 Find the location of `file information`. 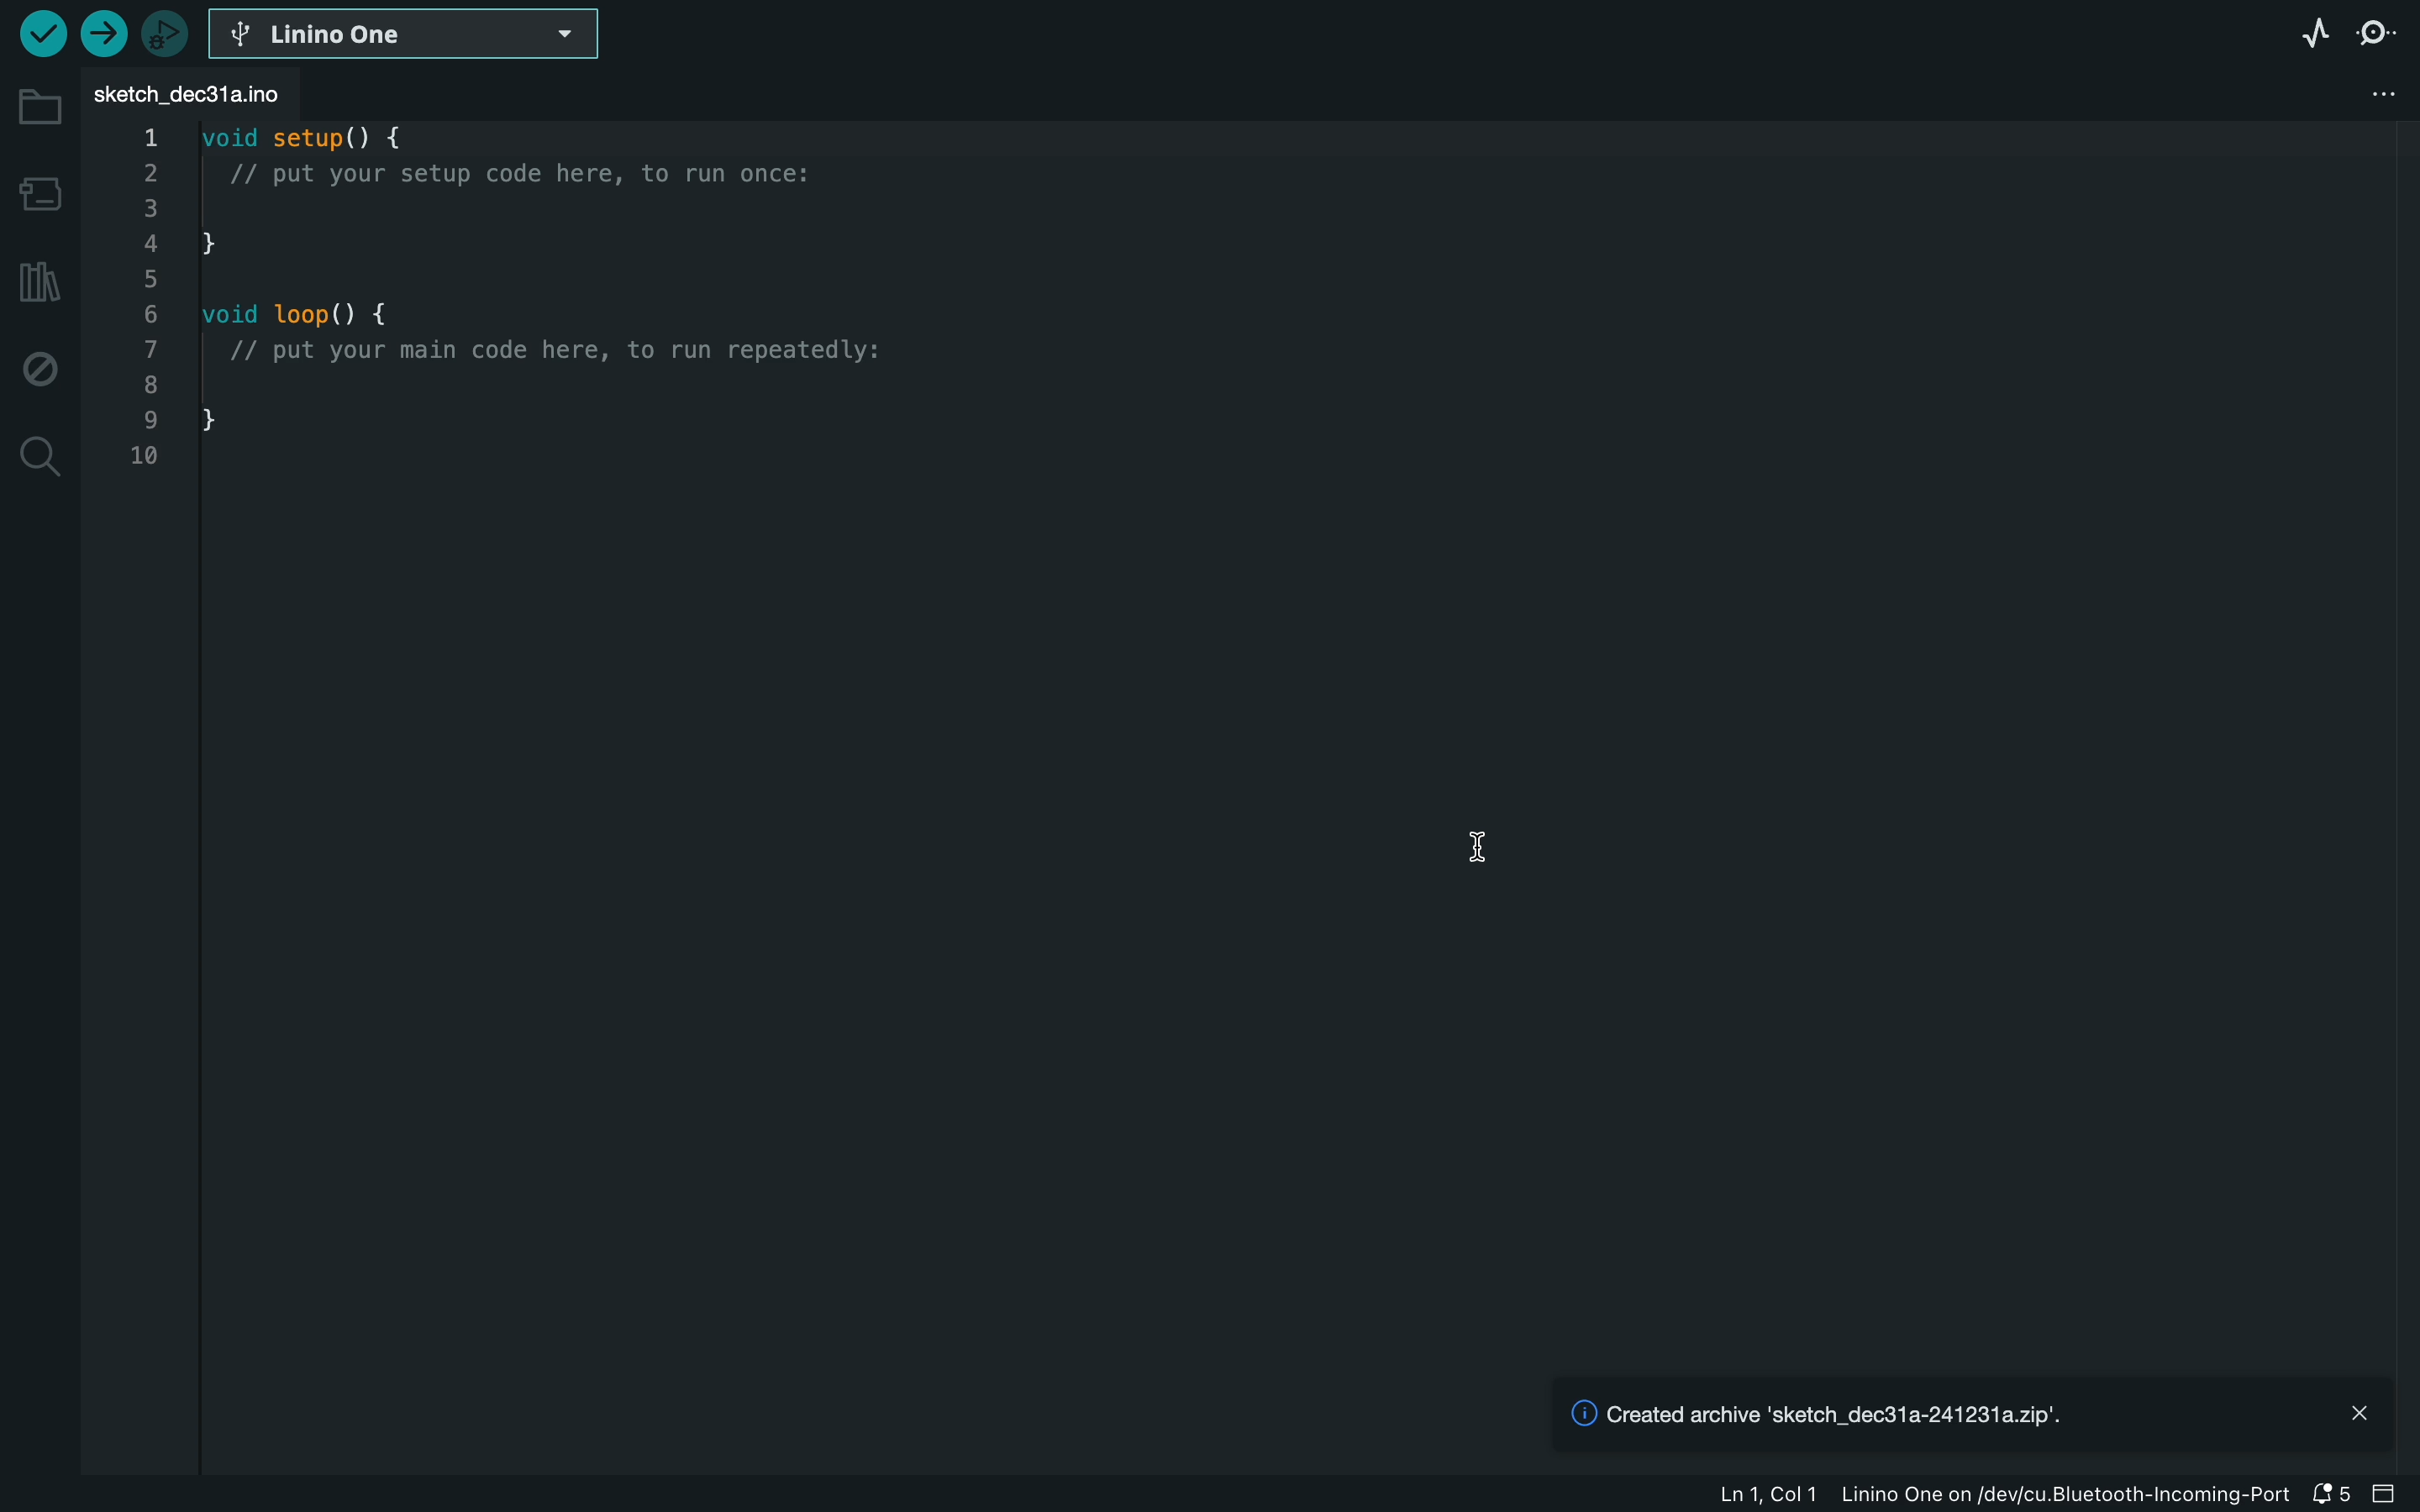

file information is located at coordinates (1997, 1496).